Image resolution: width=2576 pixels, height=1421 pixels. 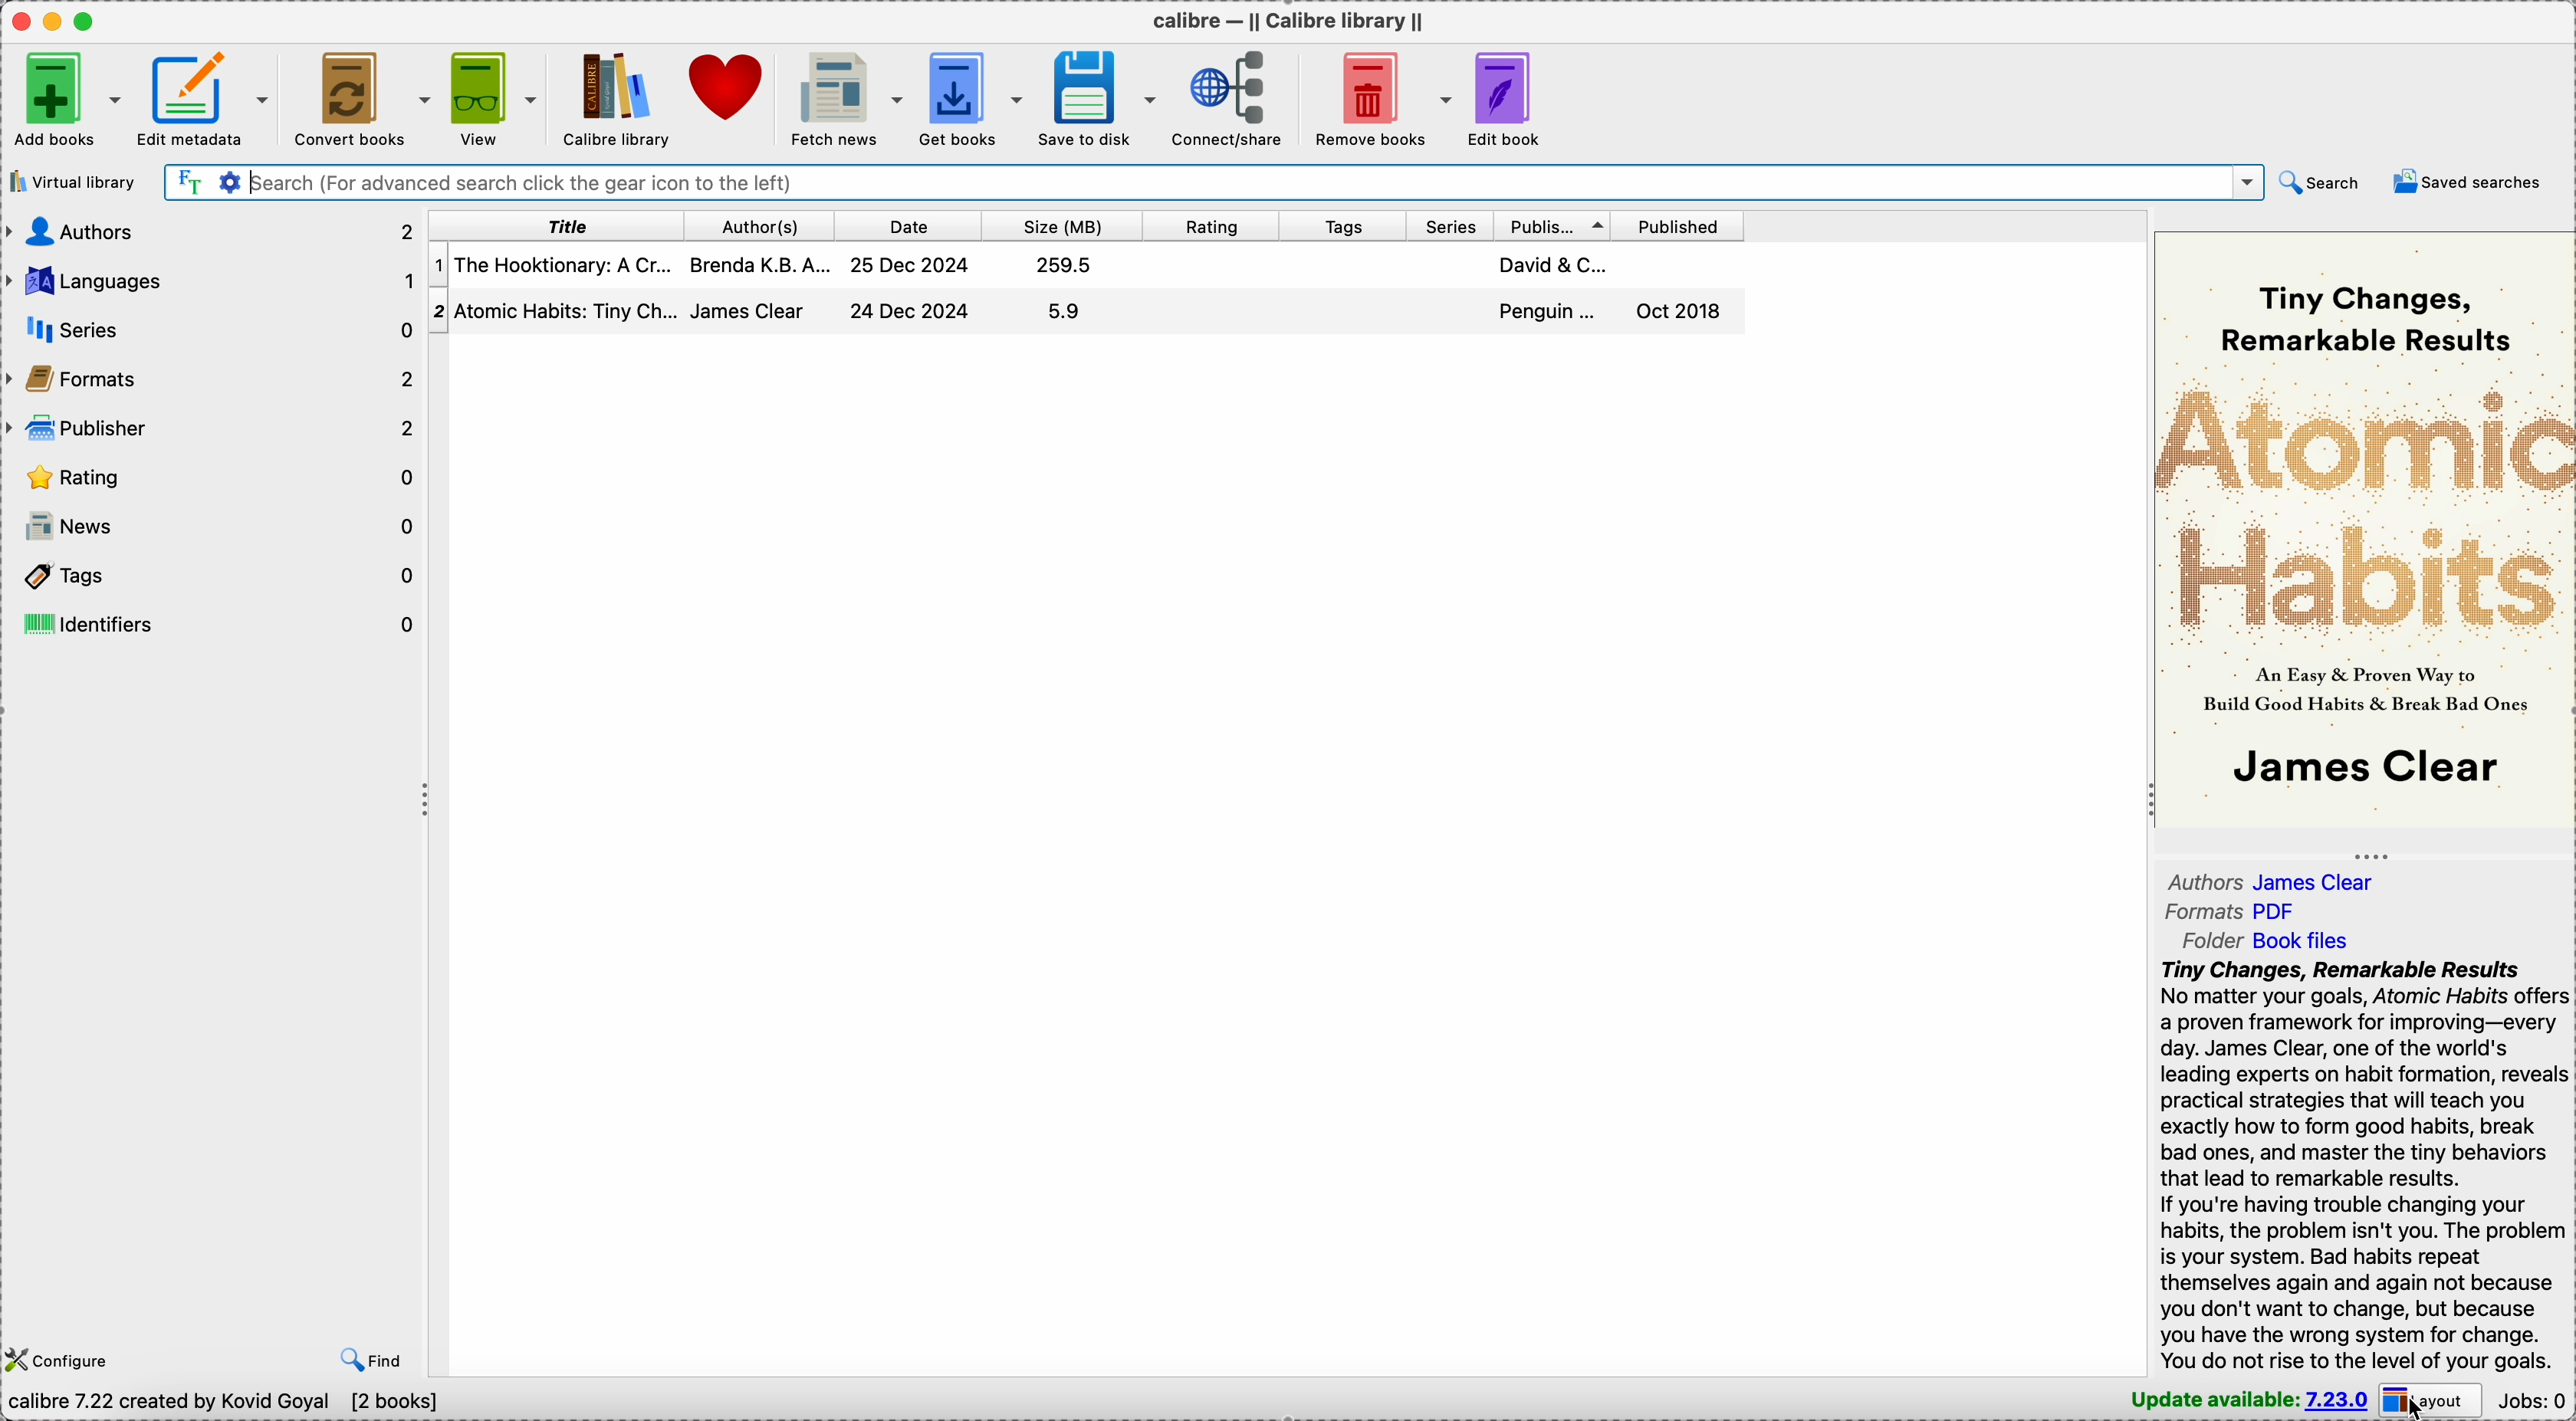 I want to click on search (for advanced search click the gear icon to the left), so click(x=1235, y=181).